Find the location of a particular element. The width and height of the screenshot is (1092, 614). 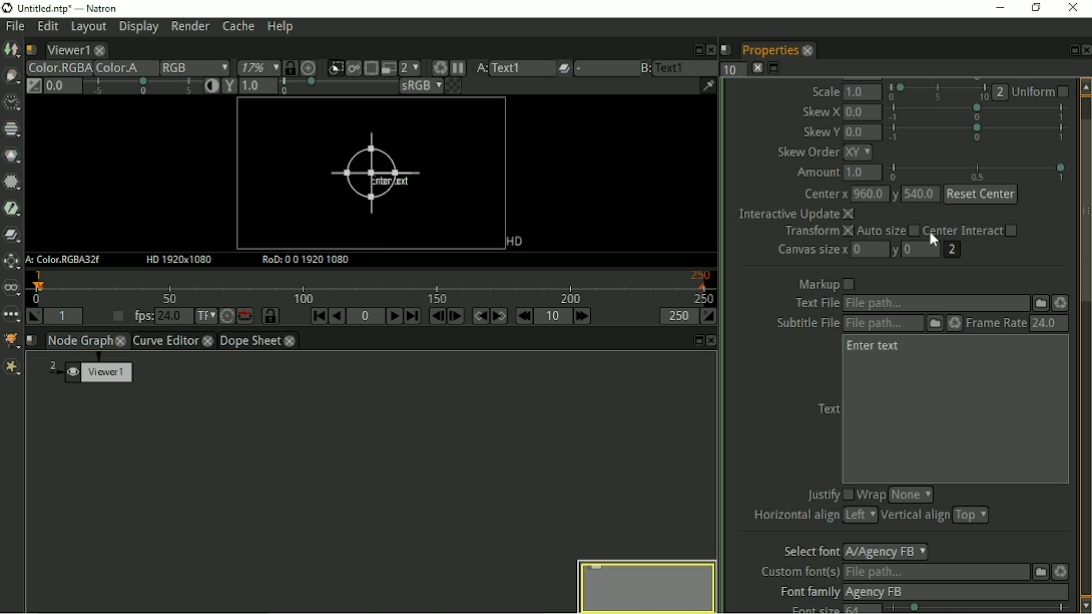

Reload the file is located at coordinates (1060, 303).